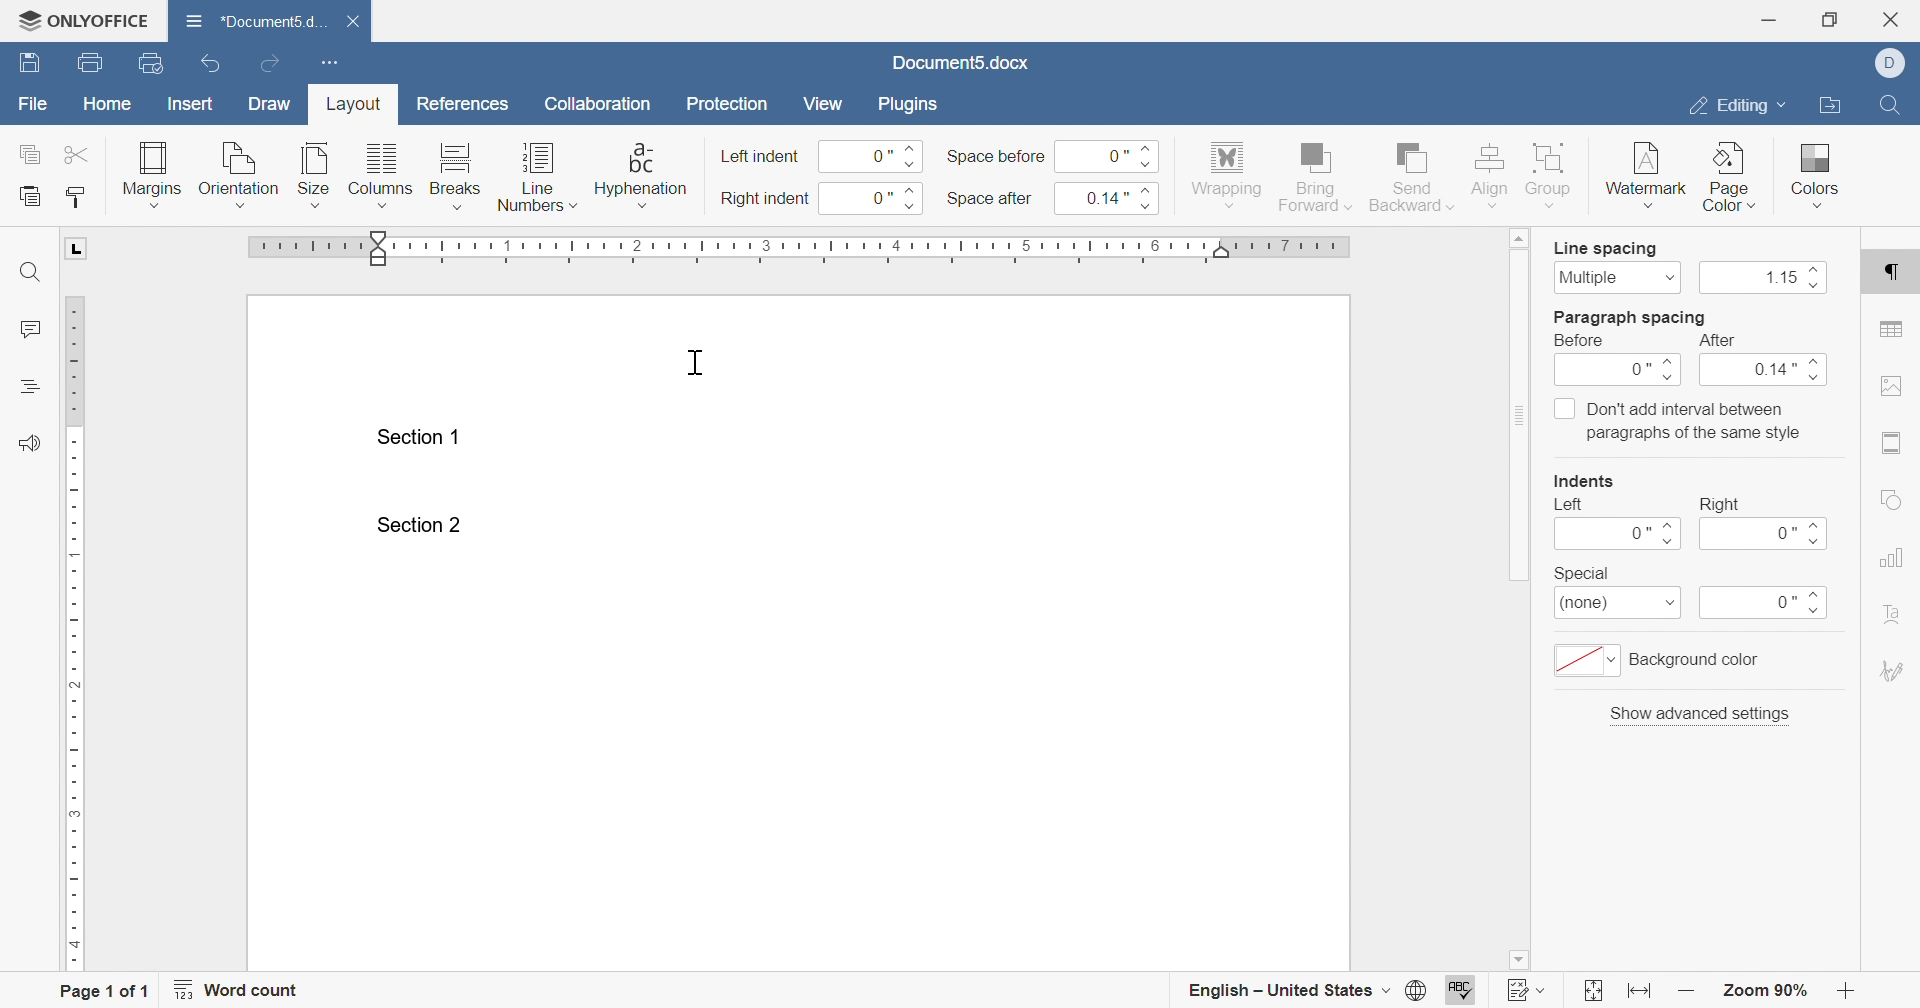 This screenshot has height=1008, width=1920. Describe the element at coordinates (1617, 534) in the screenshot. I see `0` at that location.